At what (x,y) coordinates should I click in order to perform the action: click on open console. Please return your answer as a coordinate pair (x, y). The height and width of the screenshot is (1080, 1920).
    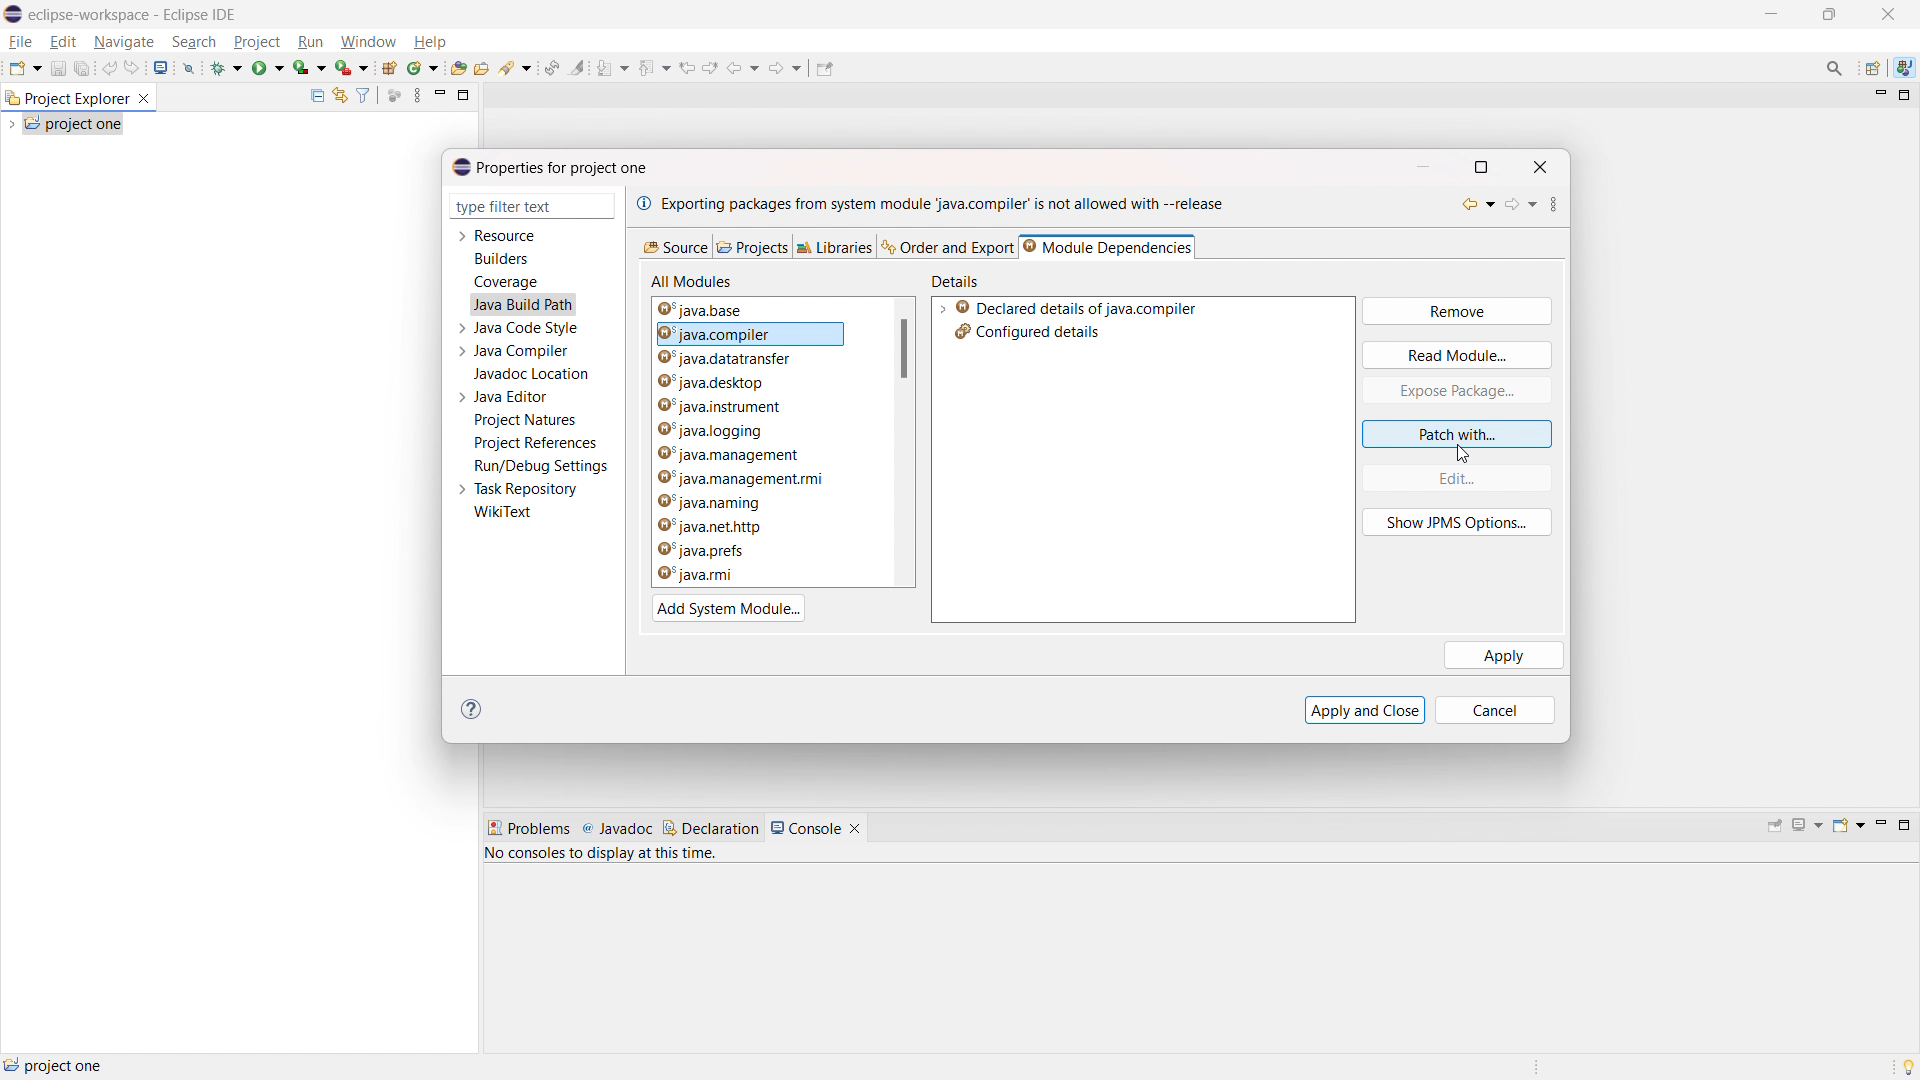
    Looking at the image, I should click on (162, 68).